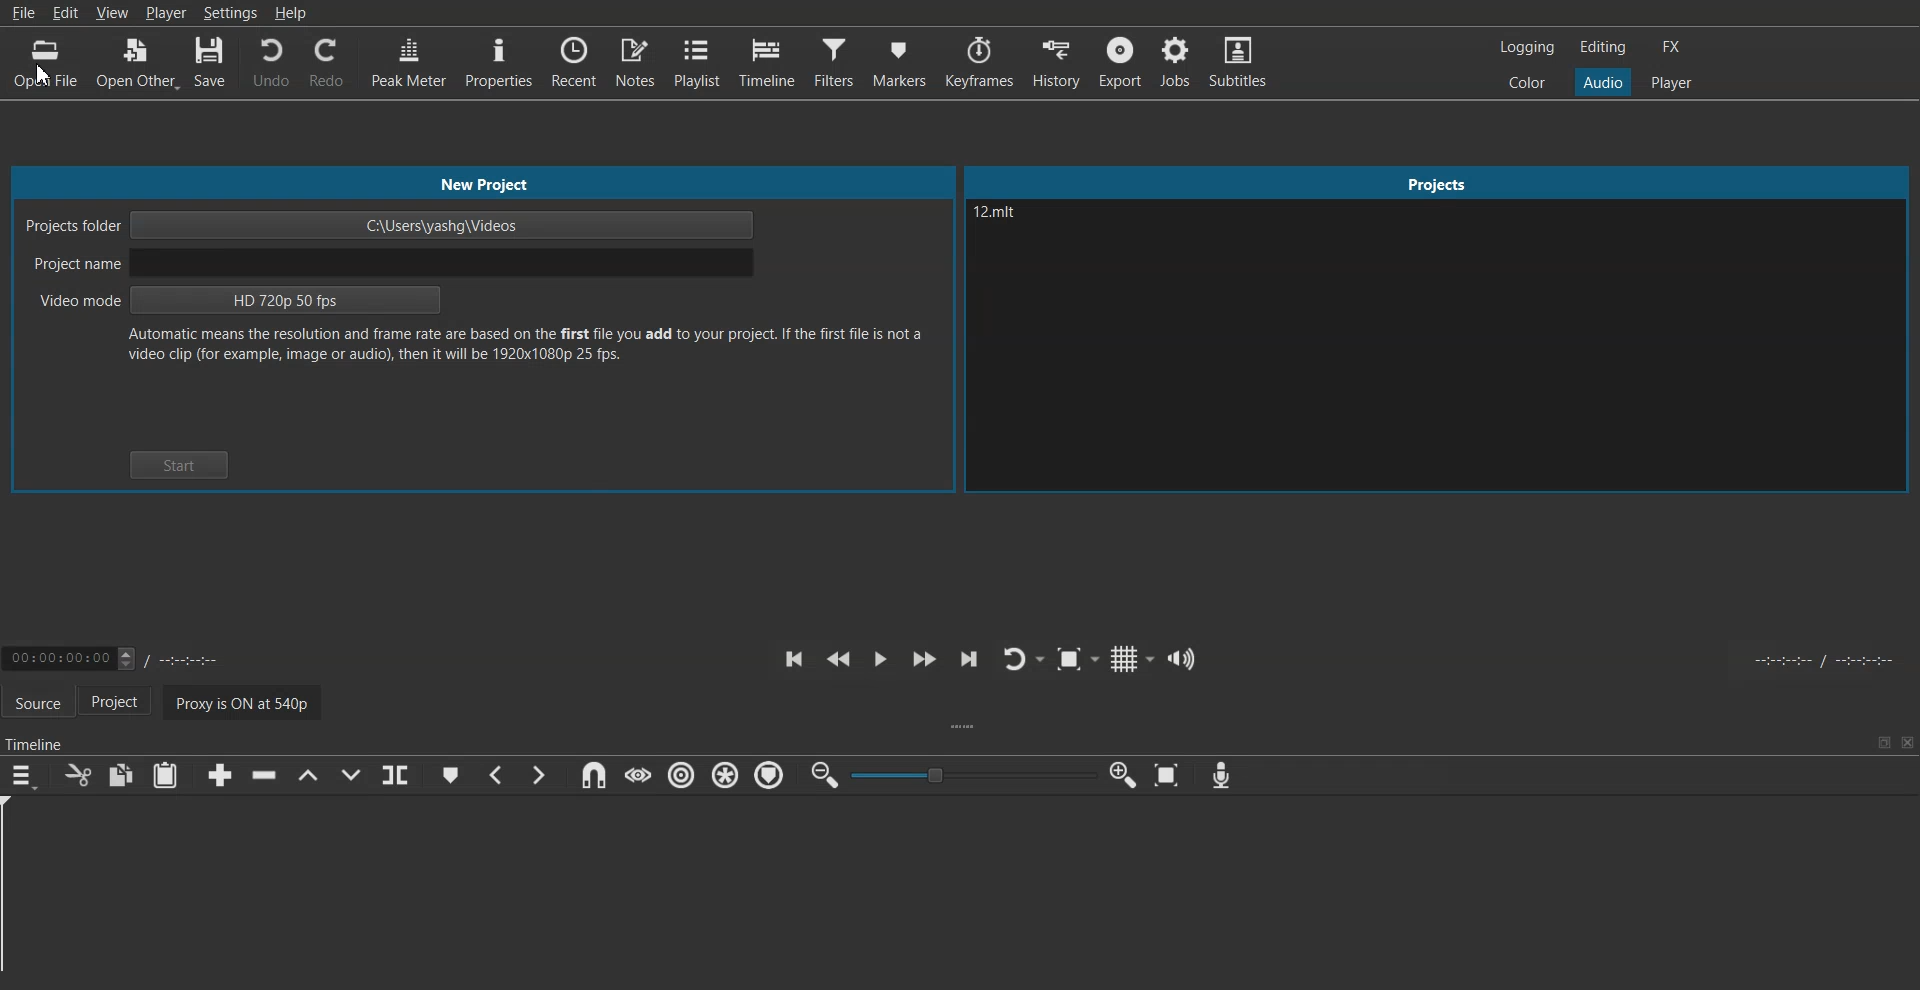  What do you see at coordinates (523, 346) in the screenshot?
I see `Text` at bounding box center [523, 346].